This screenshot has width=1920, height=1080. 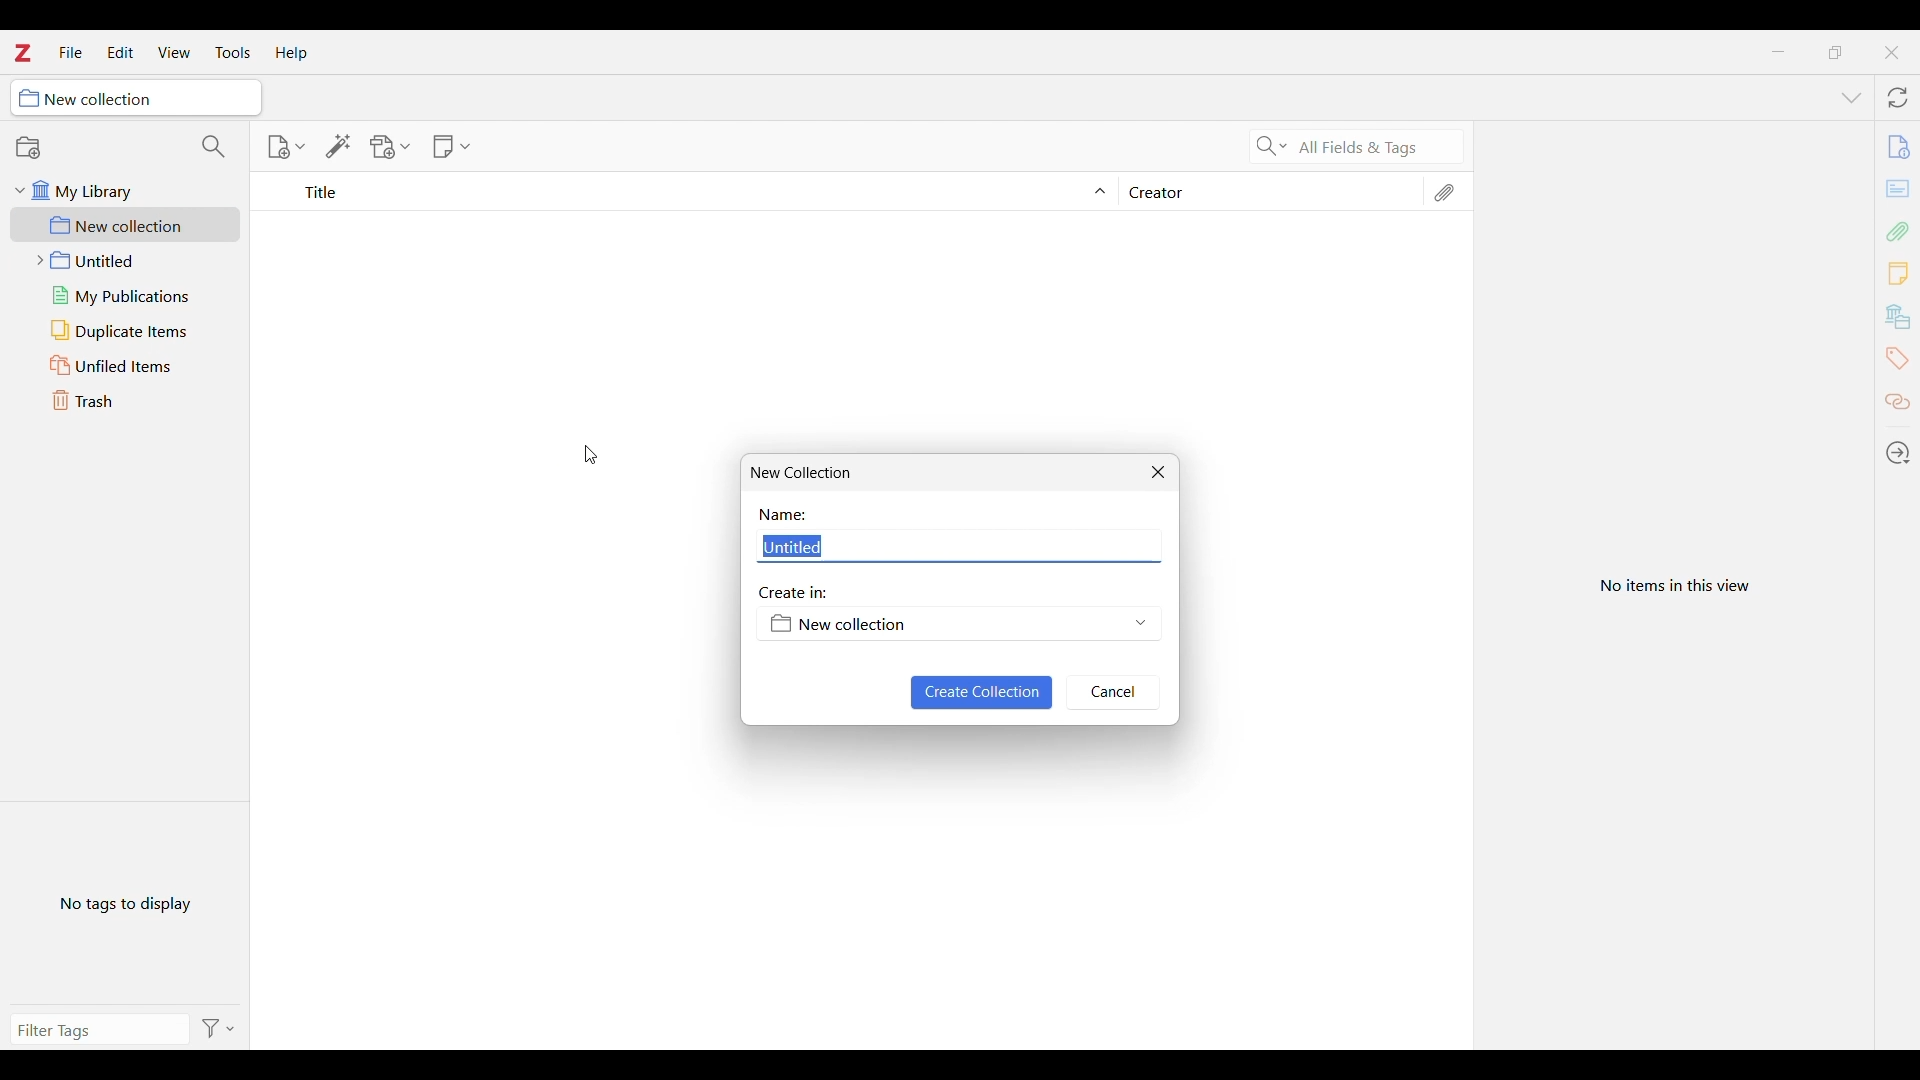 What do you see at coordinates (125, 365) in the screenshot?
I see `Unfiled items folder` at bounding box center [125, 365].